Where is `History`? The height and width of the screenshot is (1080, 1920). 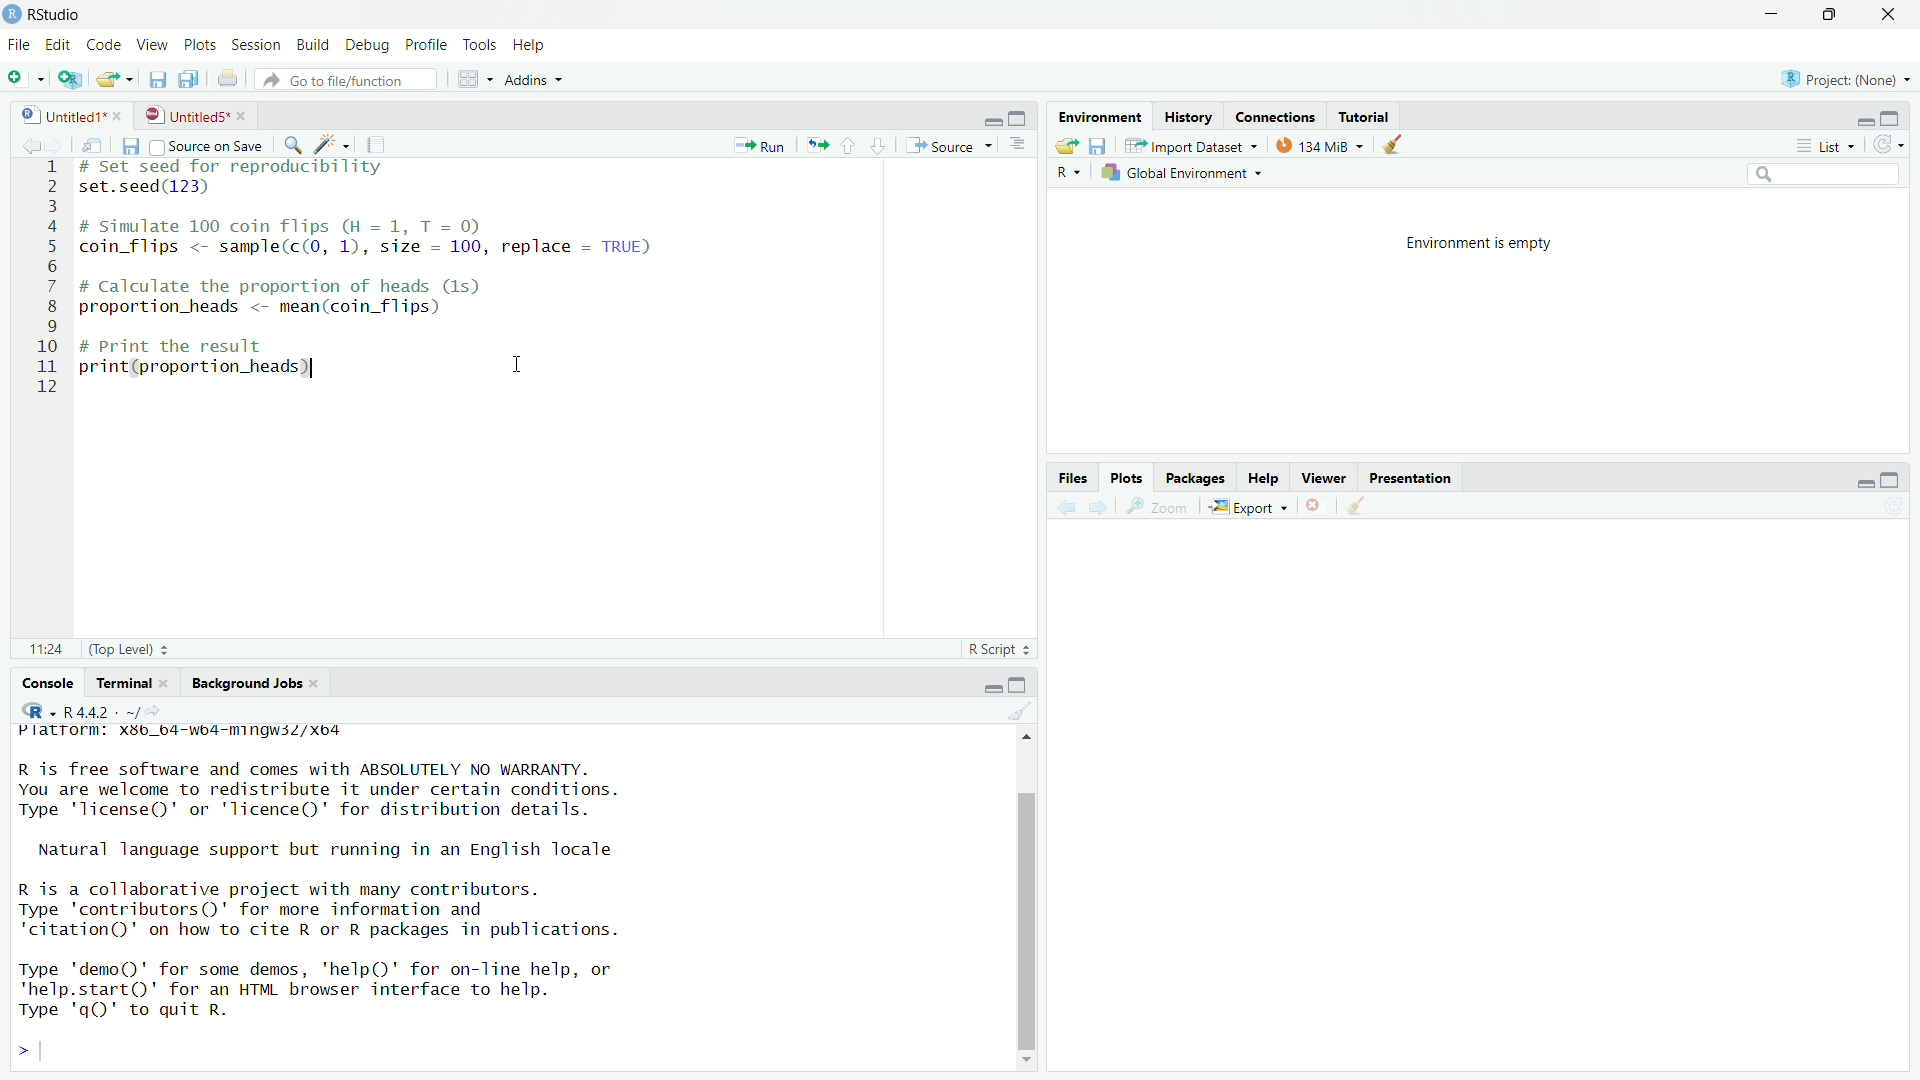 History is located at coordinates (1188, 116).